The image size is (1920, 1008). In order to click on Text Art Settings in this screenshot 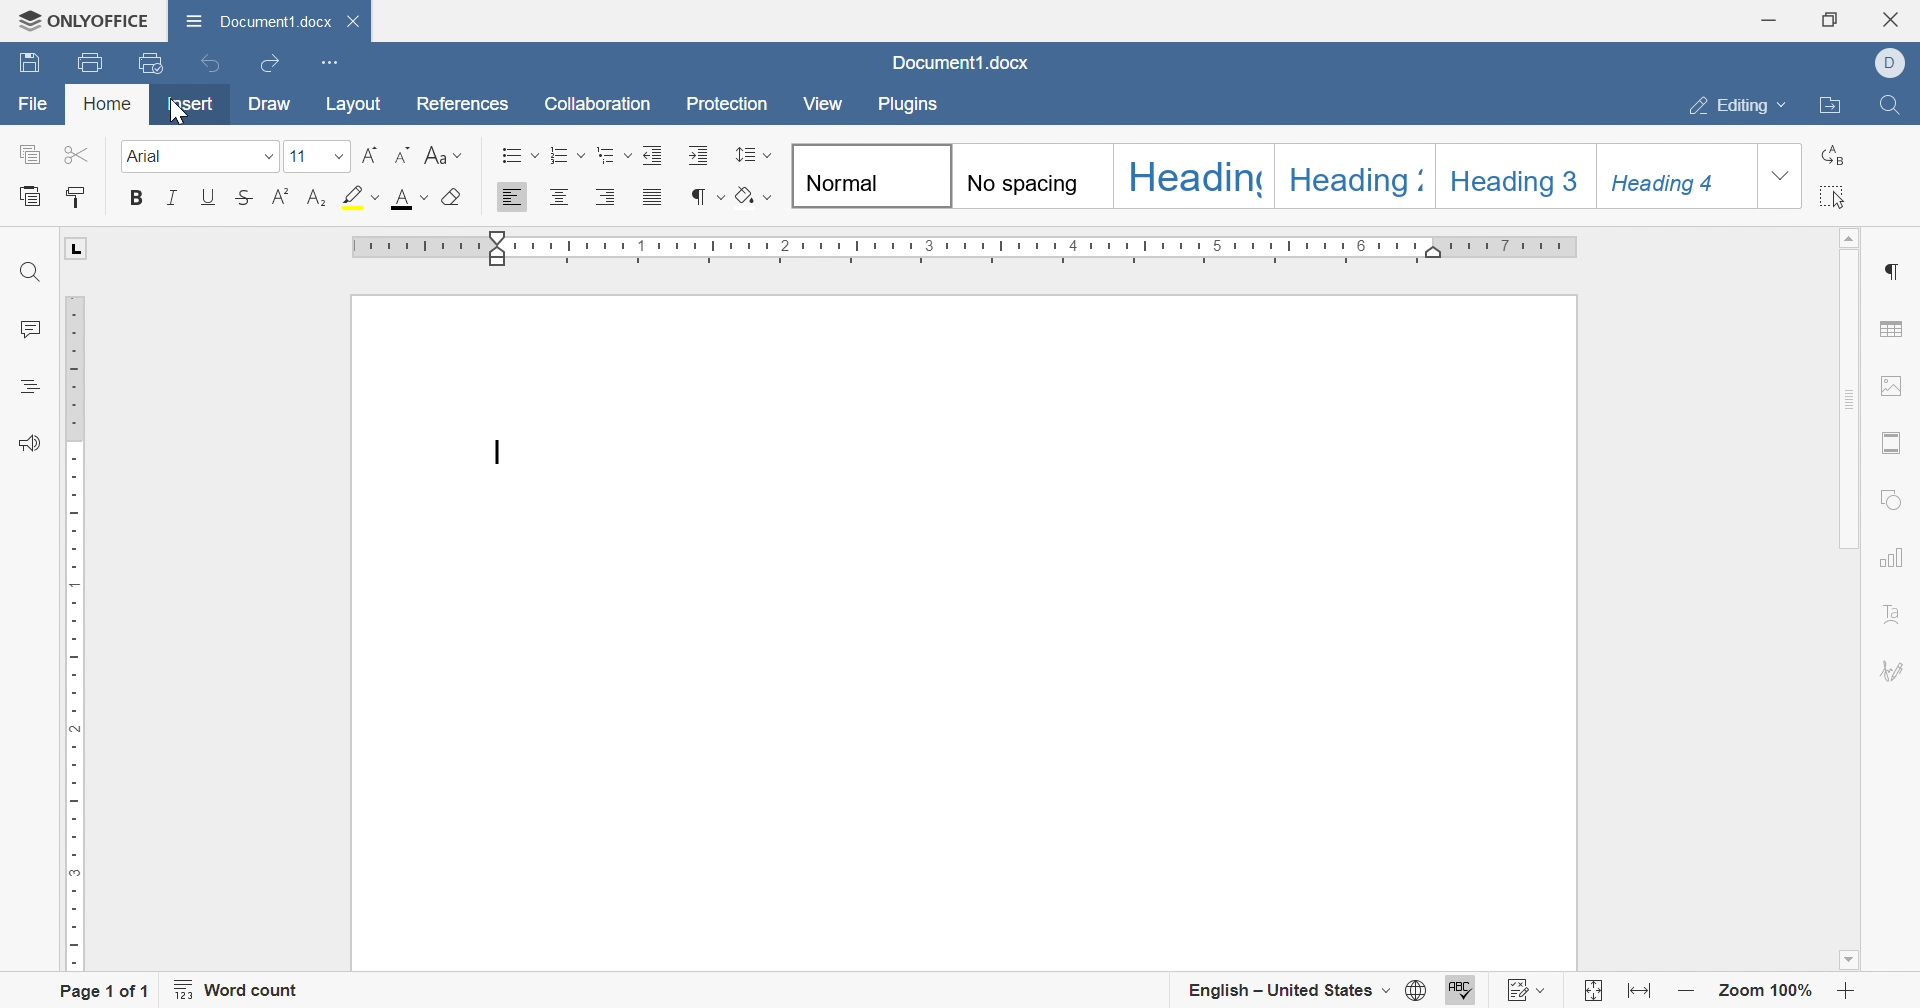, I will do `click(1900, 613)`.